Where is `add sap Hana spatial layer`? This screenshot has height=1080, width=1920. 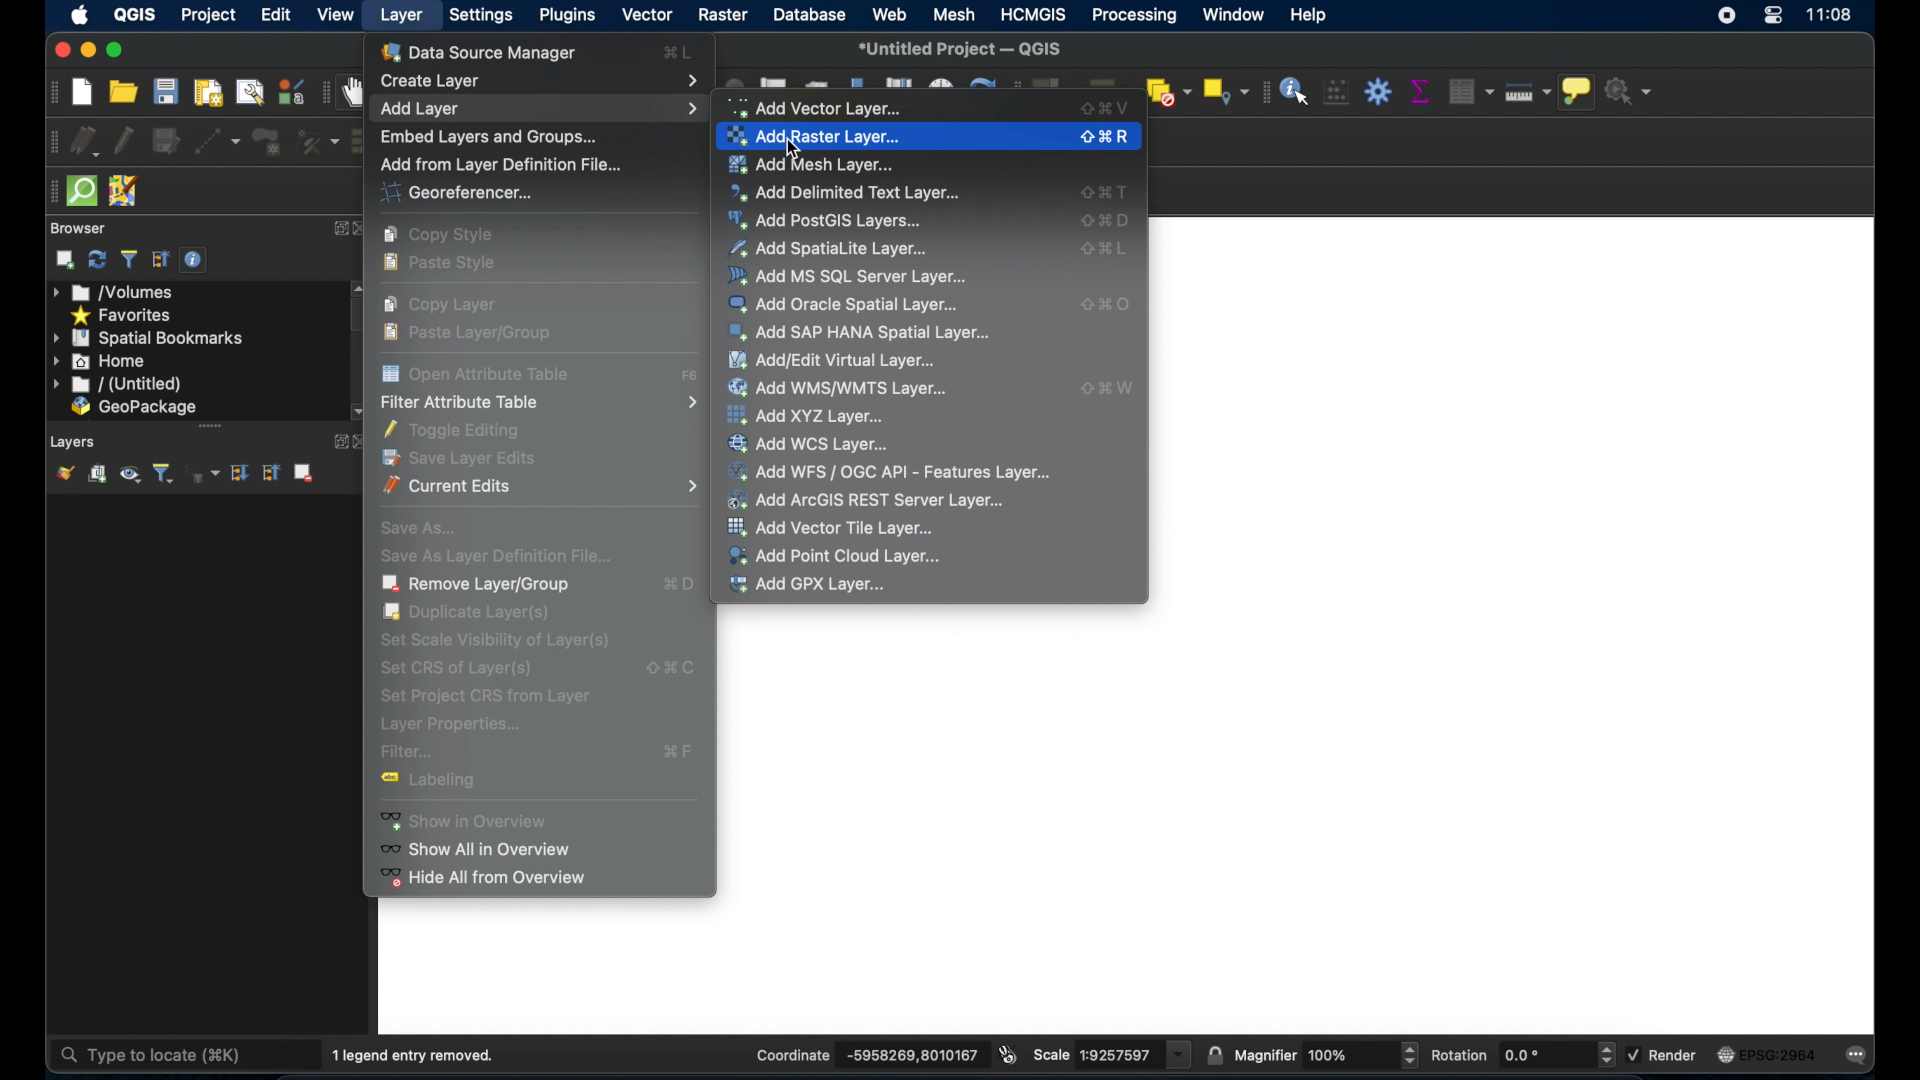 add sap Hana spatial layer is located at coordinates (860, 334).